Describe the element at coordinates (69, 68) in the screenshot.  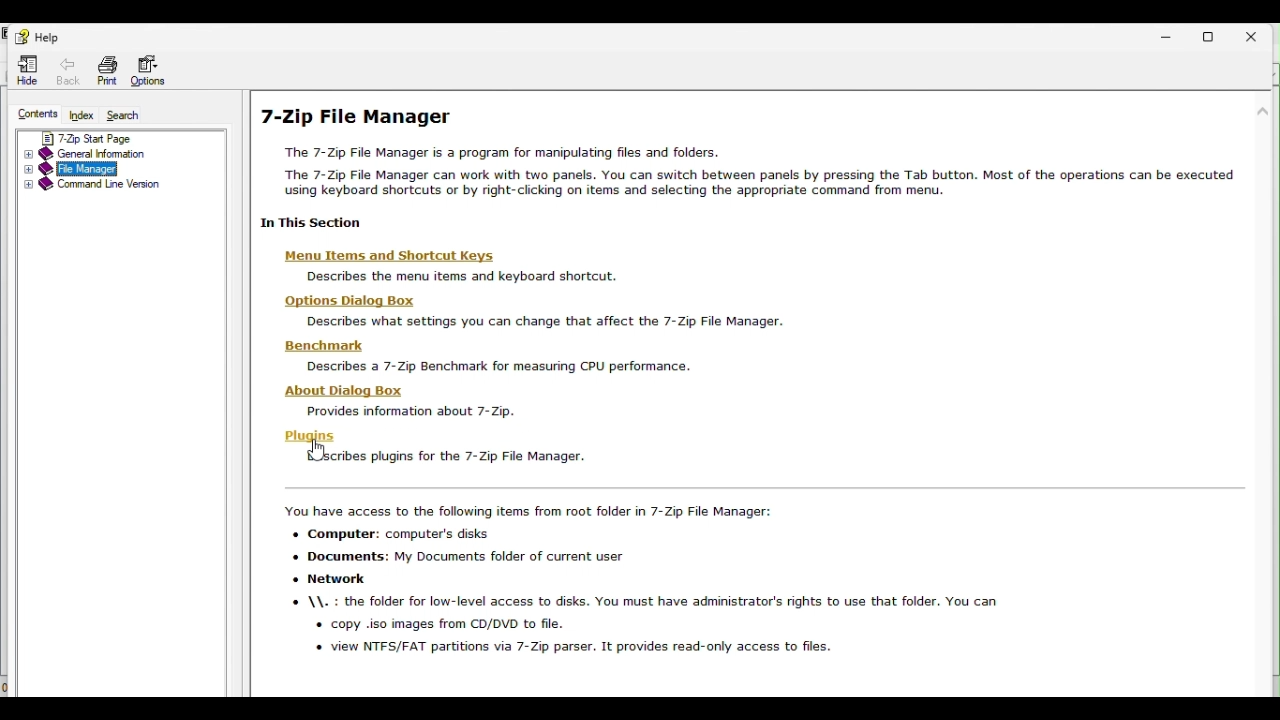
I see `back` at that location.